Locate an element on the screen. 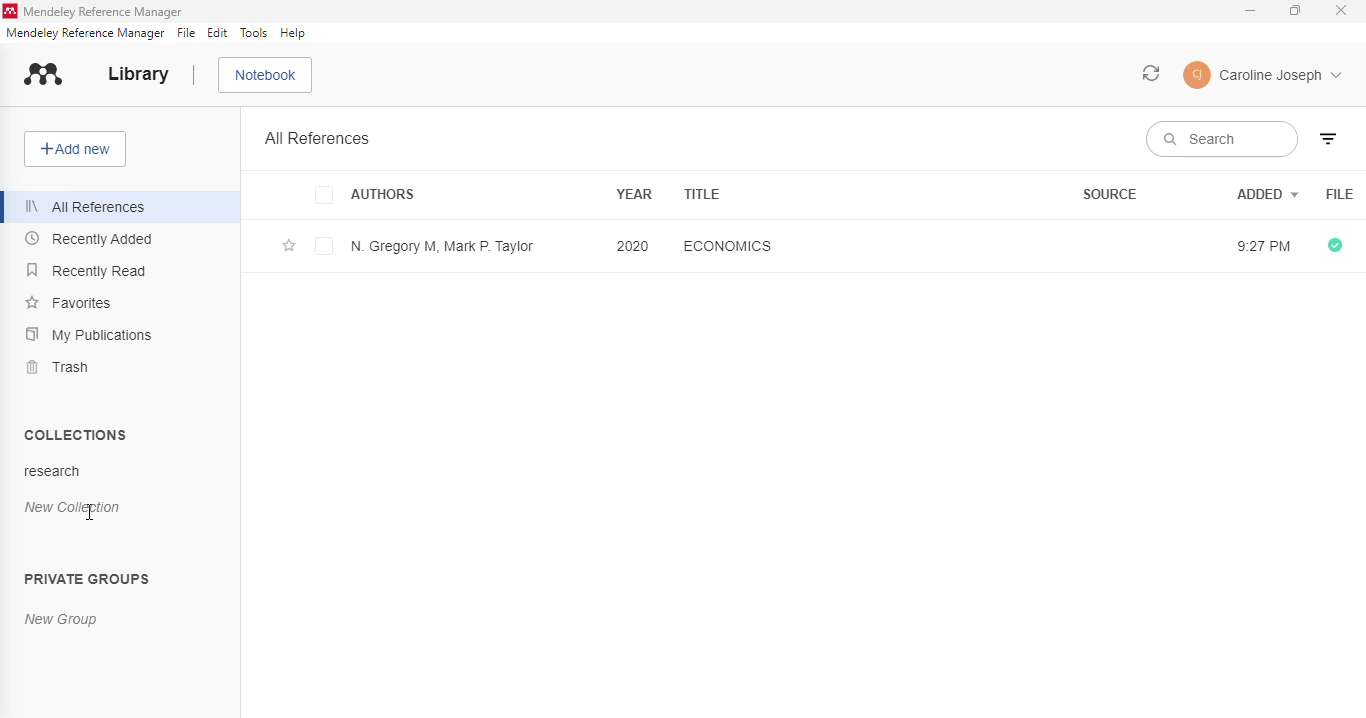  title is located at coordinates (703, 194).